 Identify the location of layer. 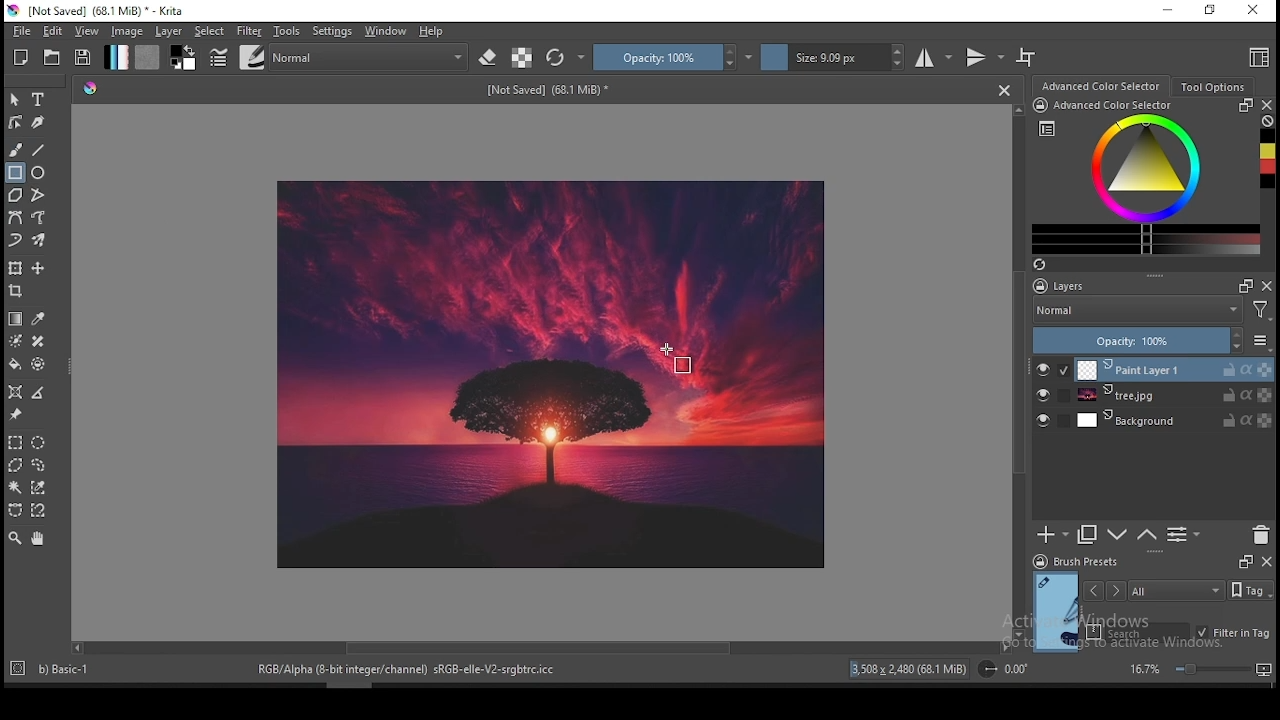
(1173, 396).